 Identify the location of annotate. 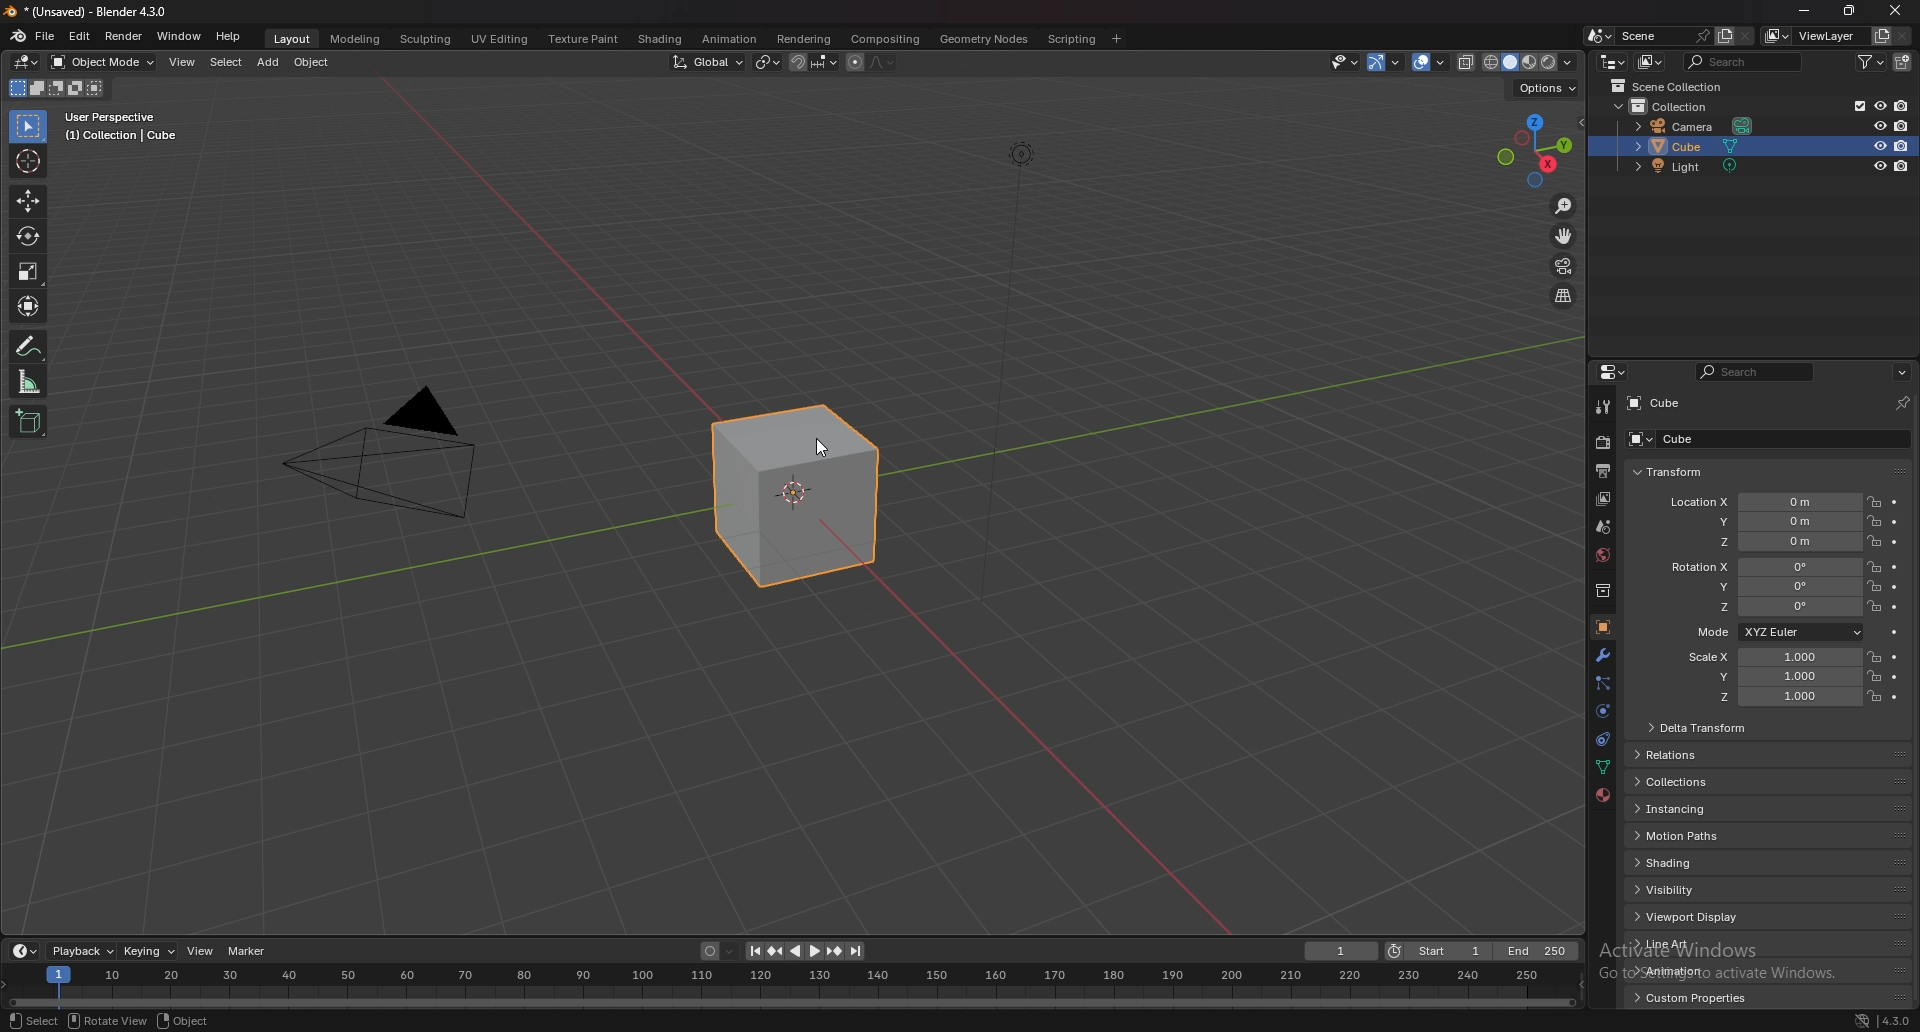
(31, 346).